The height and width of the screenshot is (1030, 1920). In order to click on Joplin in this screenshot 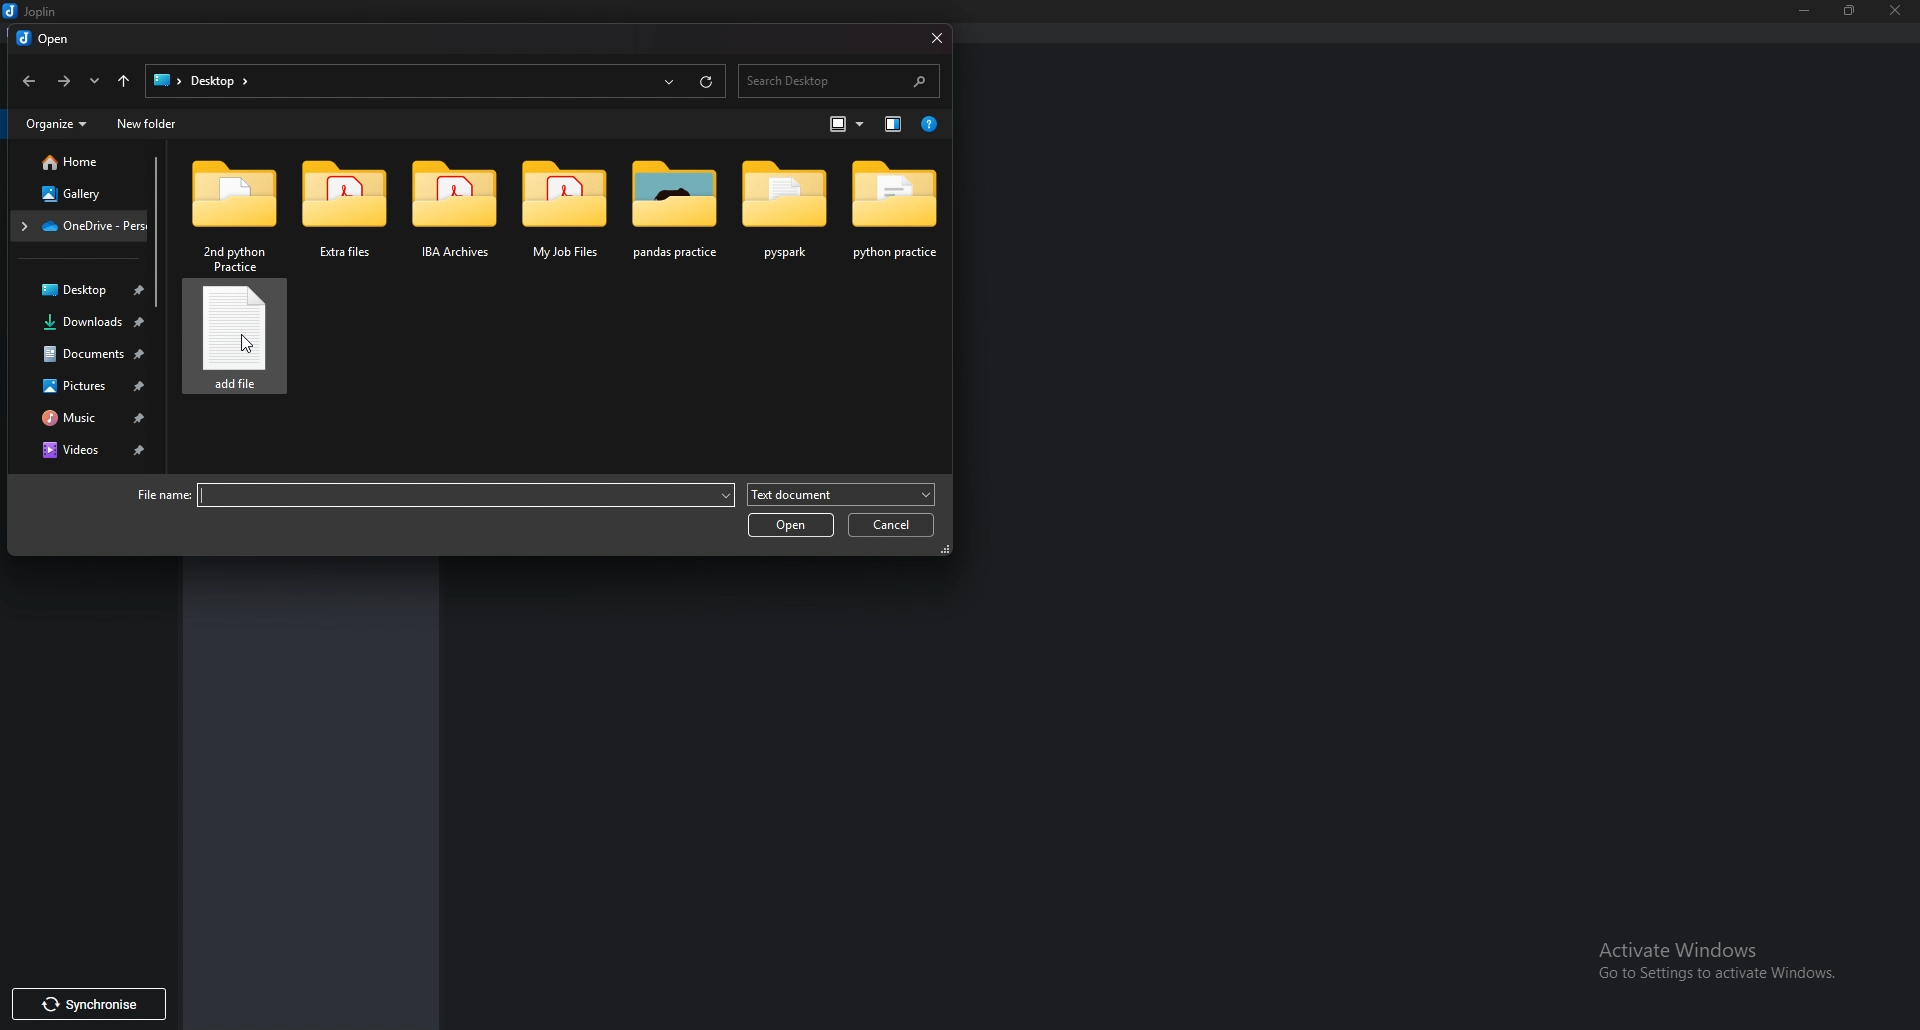, I will do `click(35, 12)`.